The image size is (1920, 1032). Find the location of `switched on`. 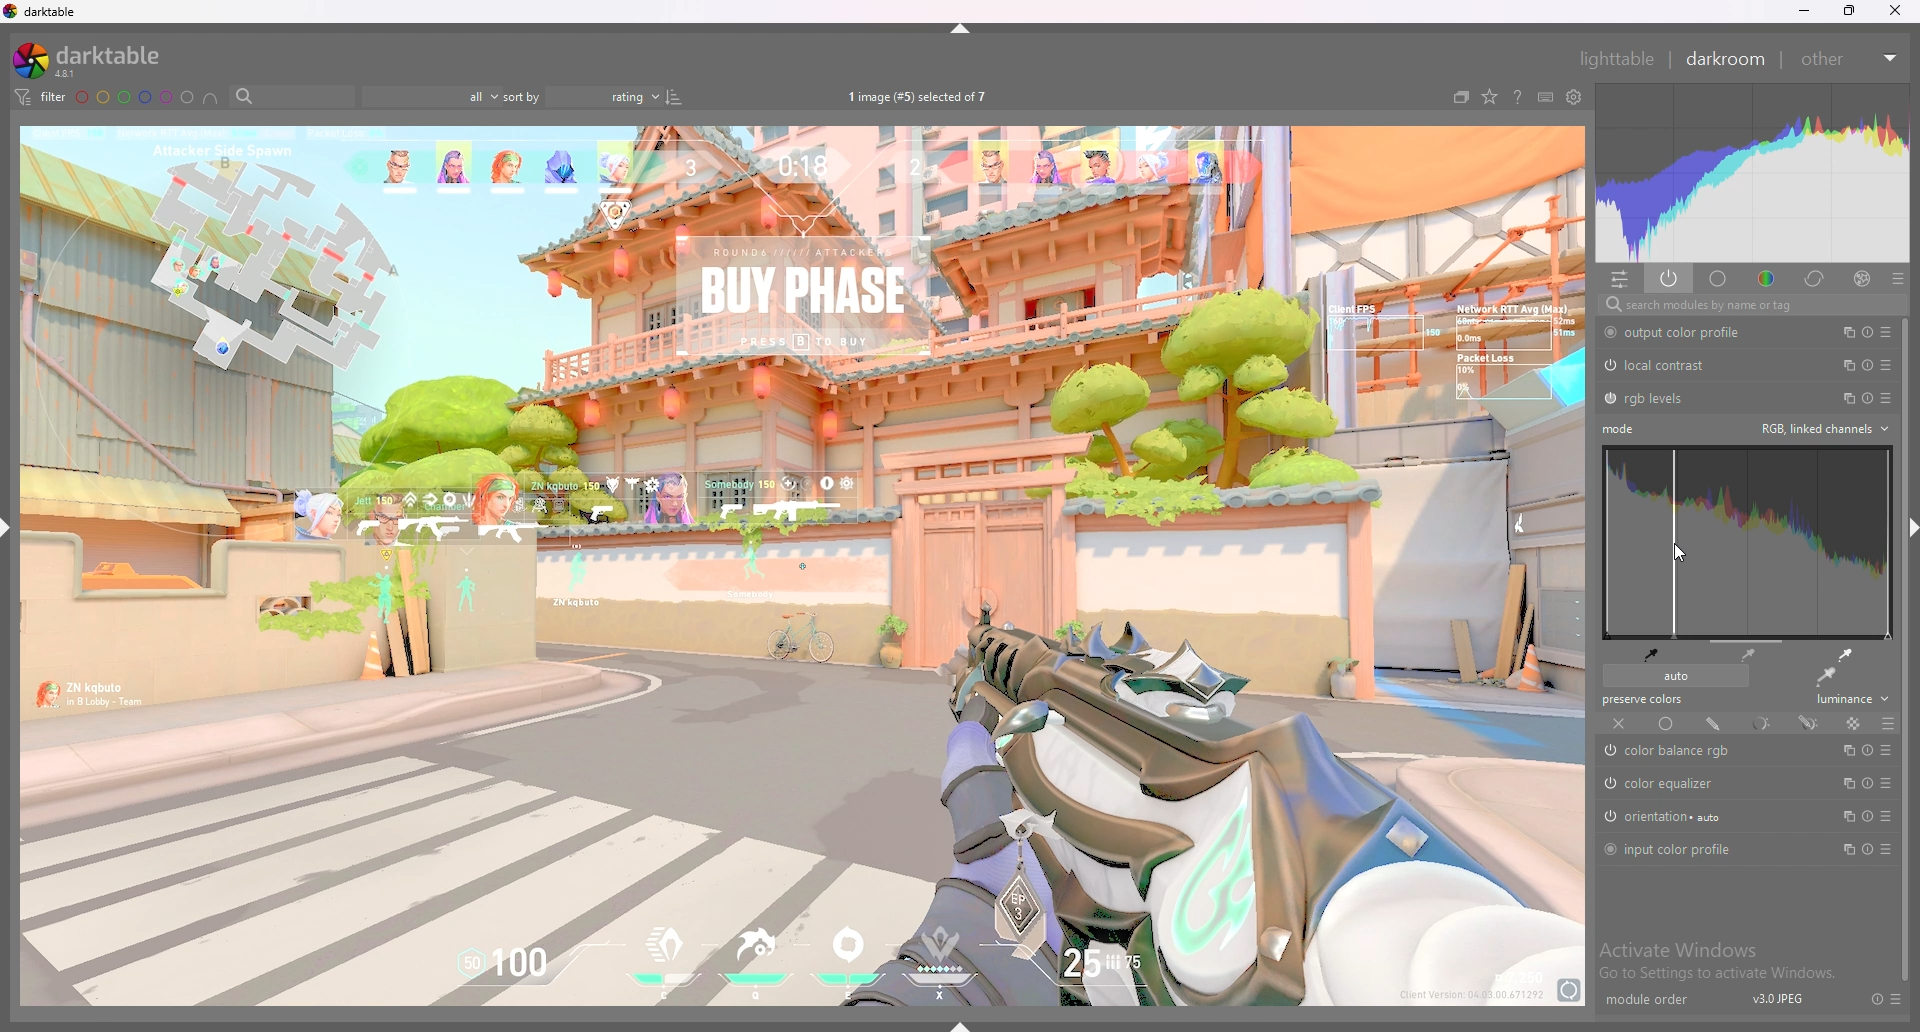

switched on is located at coordinates (1609, 784).